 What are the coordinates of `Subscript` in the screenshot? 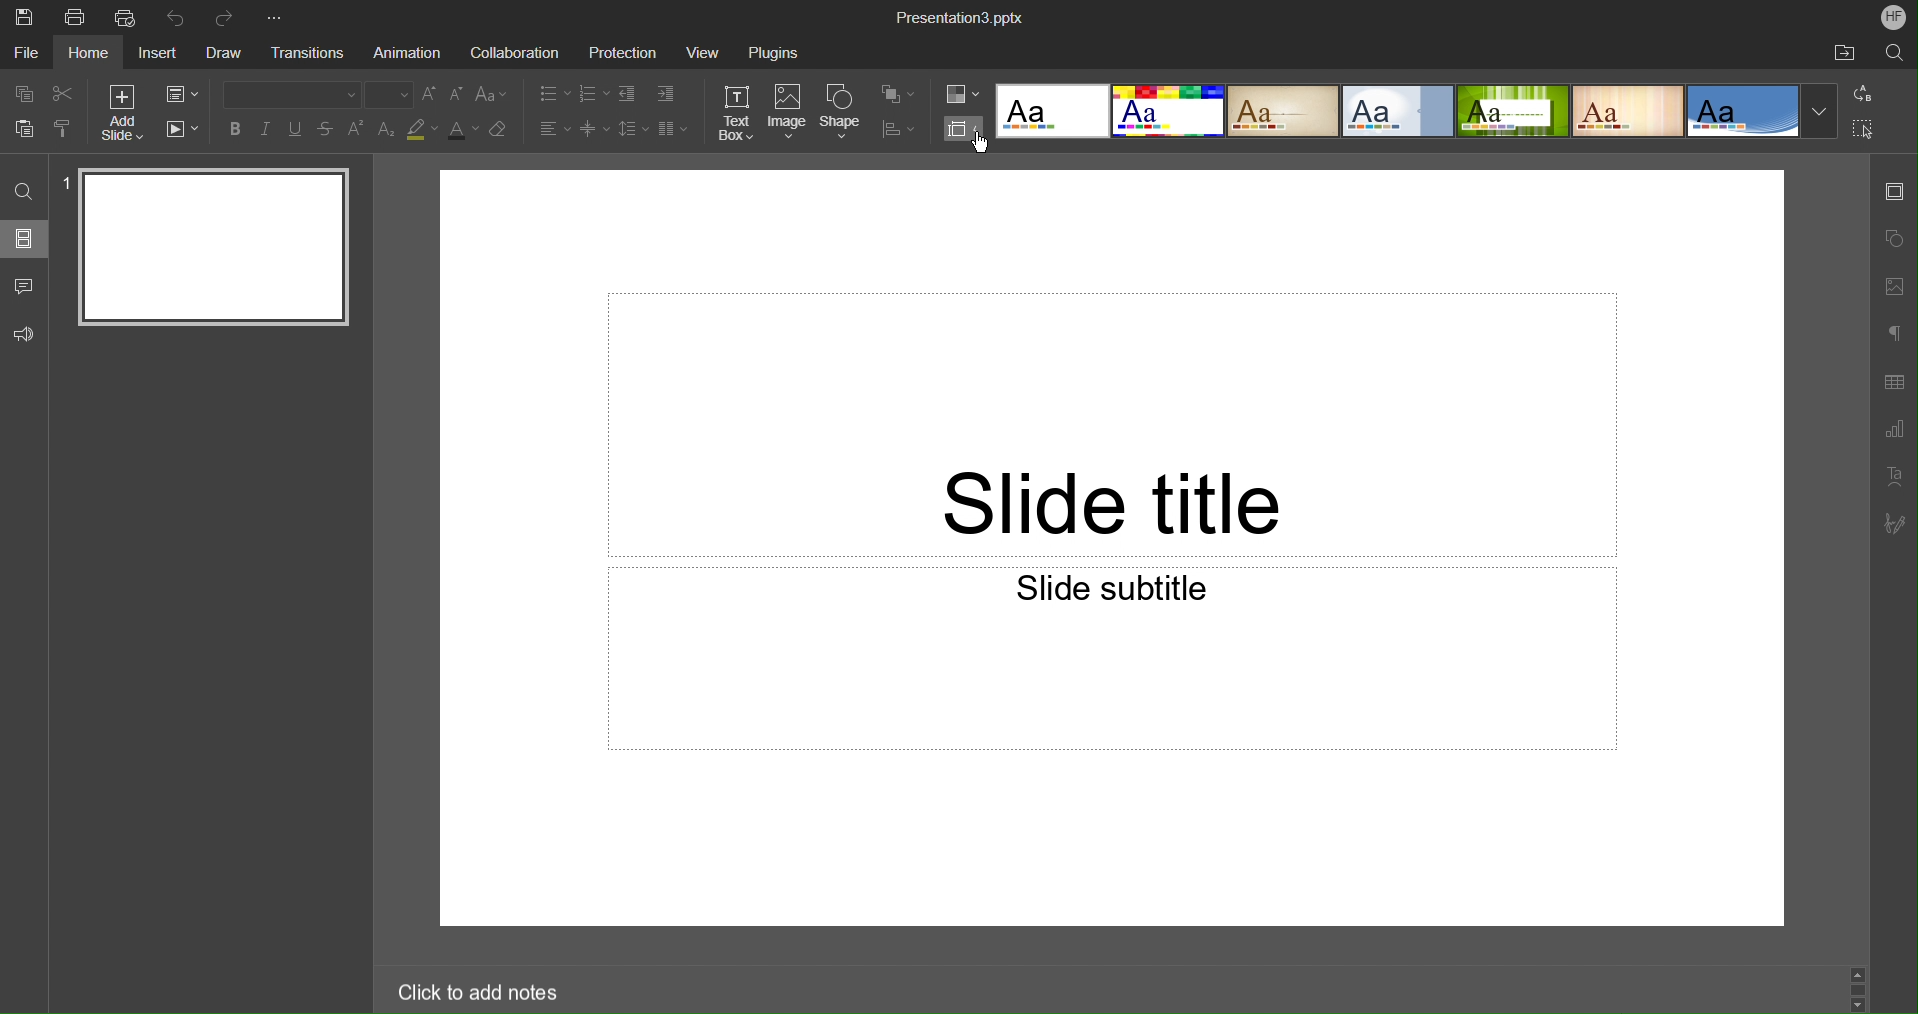 It's located at (386, 129).